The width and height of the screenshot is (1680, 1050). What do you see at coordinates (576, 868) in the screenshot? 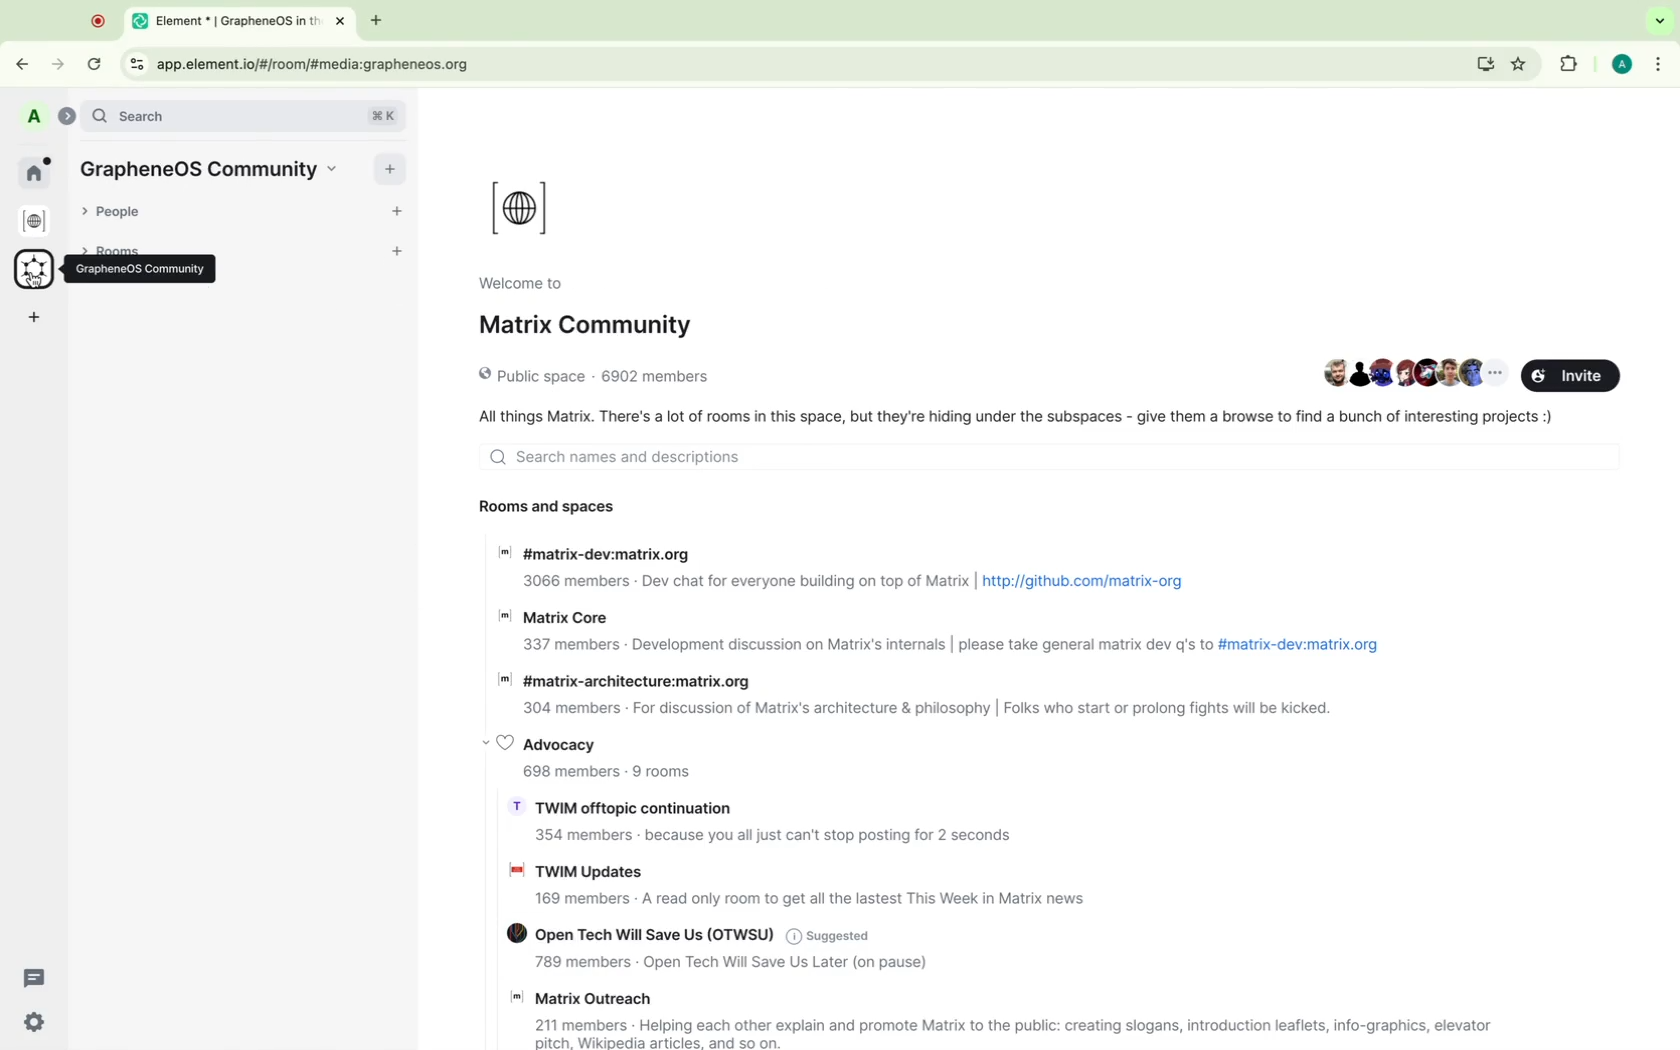
I see `TWIM updates` at bounding box center [576, 868].